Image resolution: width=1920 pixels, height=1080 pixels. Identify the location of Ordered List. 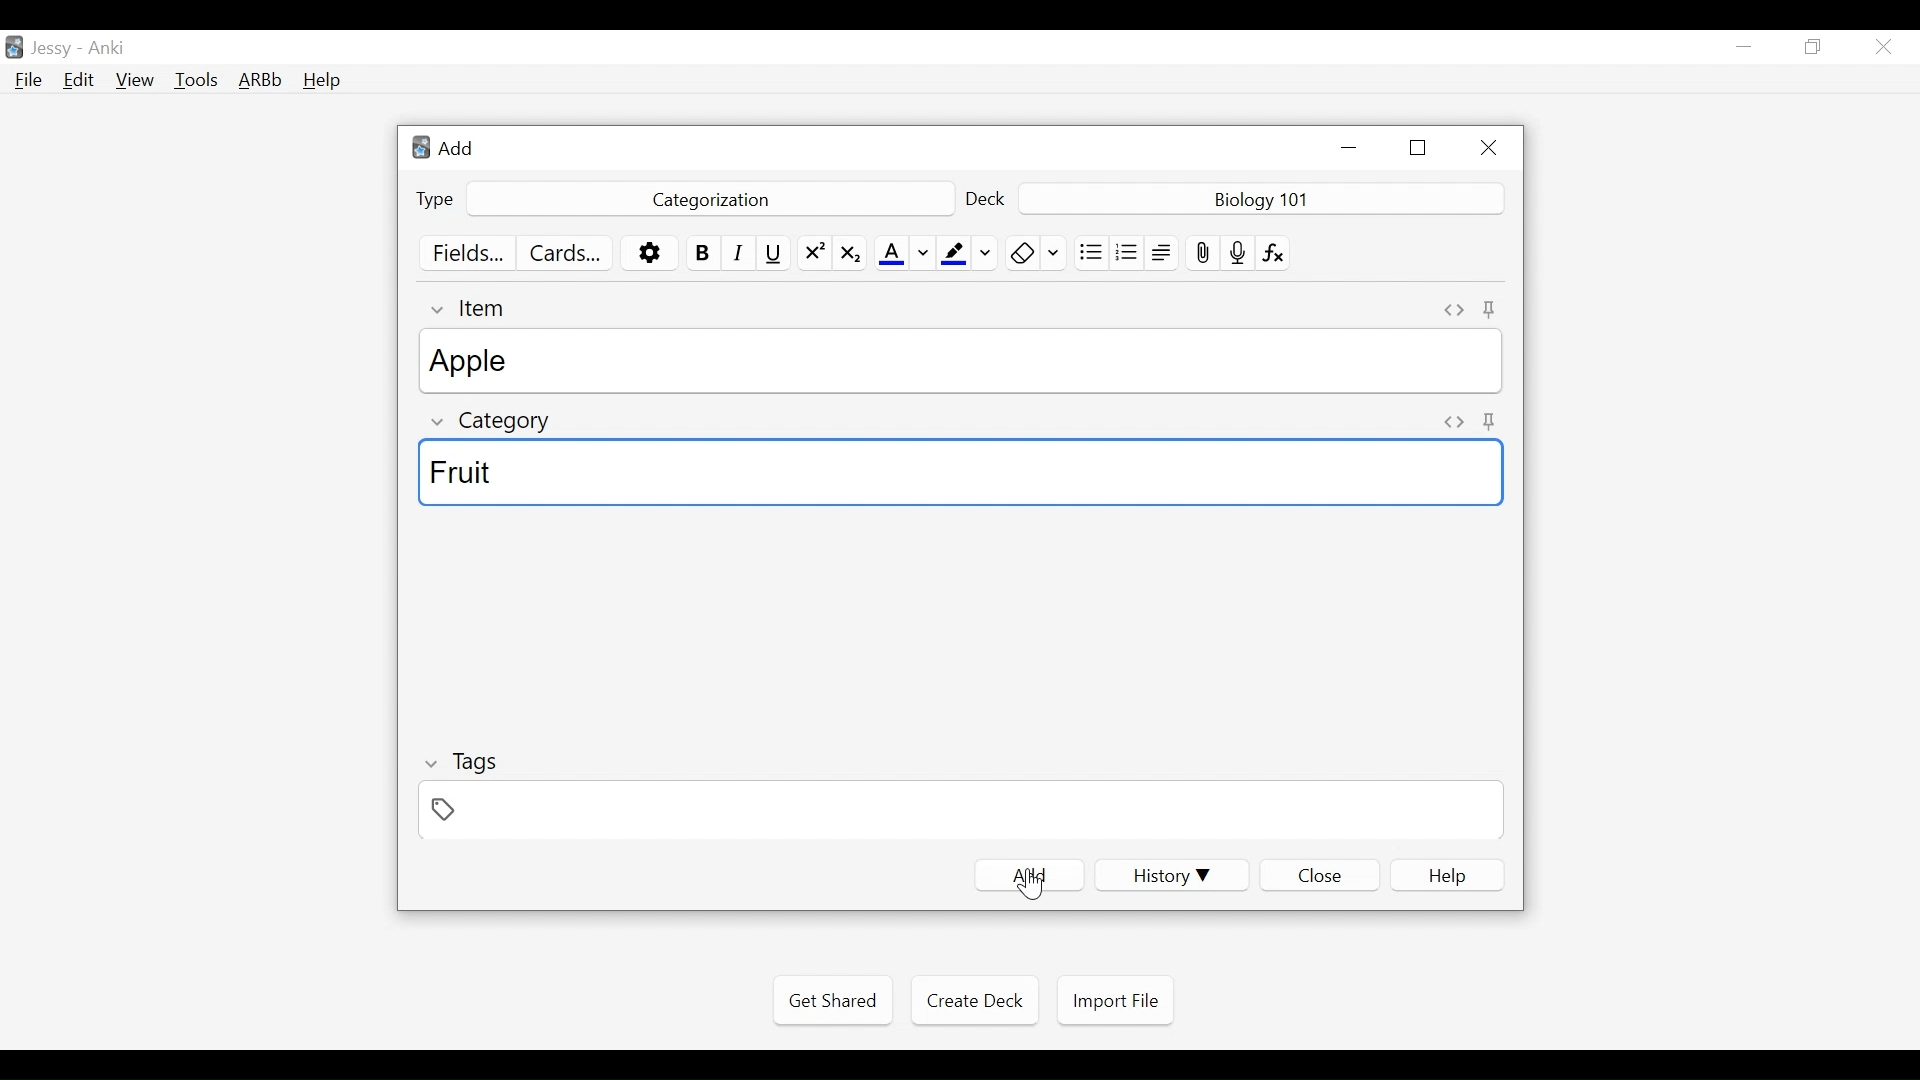
(1127, 254).